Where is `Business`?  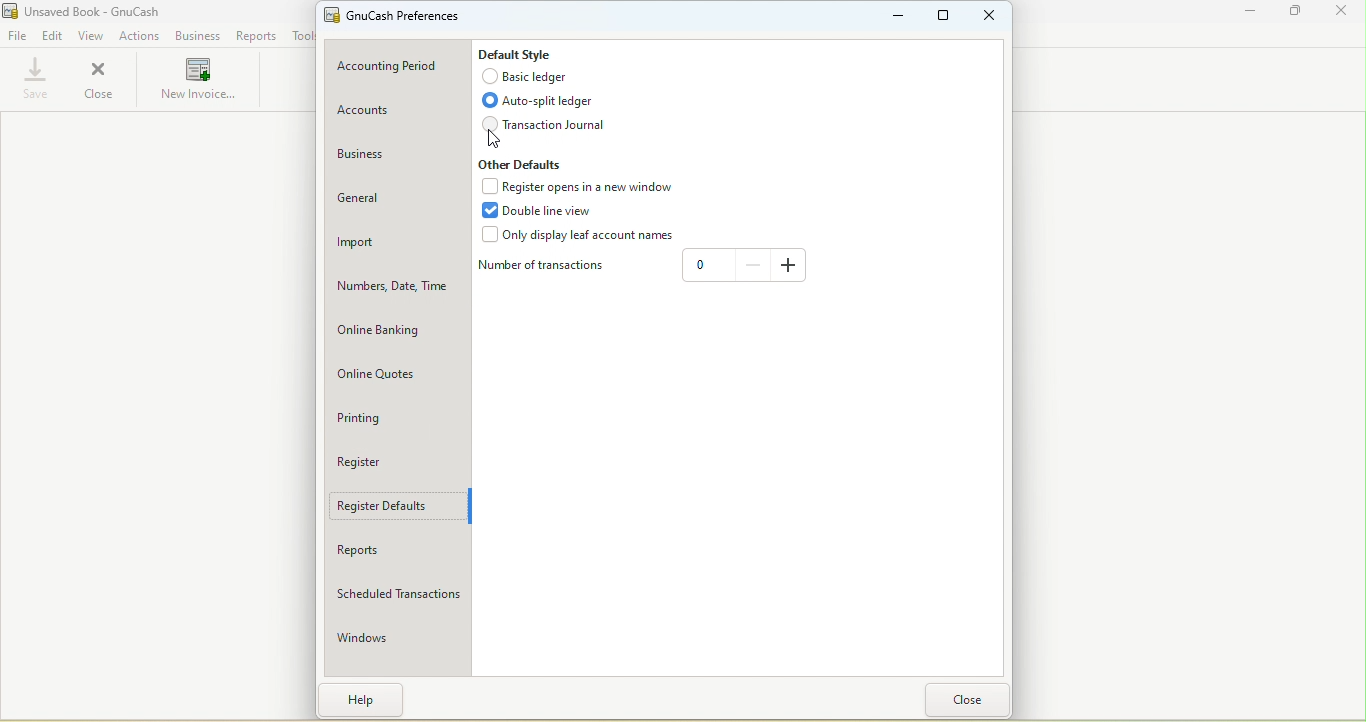
Business is located at coordinates (200, 36).